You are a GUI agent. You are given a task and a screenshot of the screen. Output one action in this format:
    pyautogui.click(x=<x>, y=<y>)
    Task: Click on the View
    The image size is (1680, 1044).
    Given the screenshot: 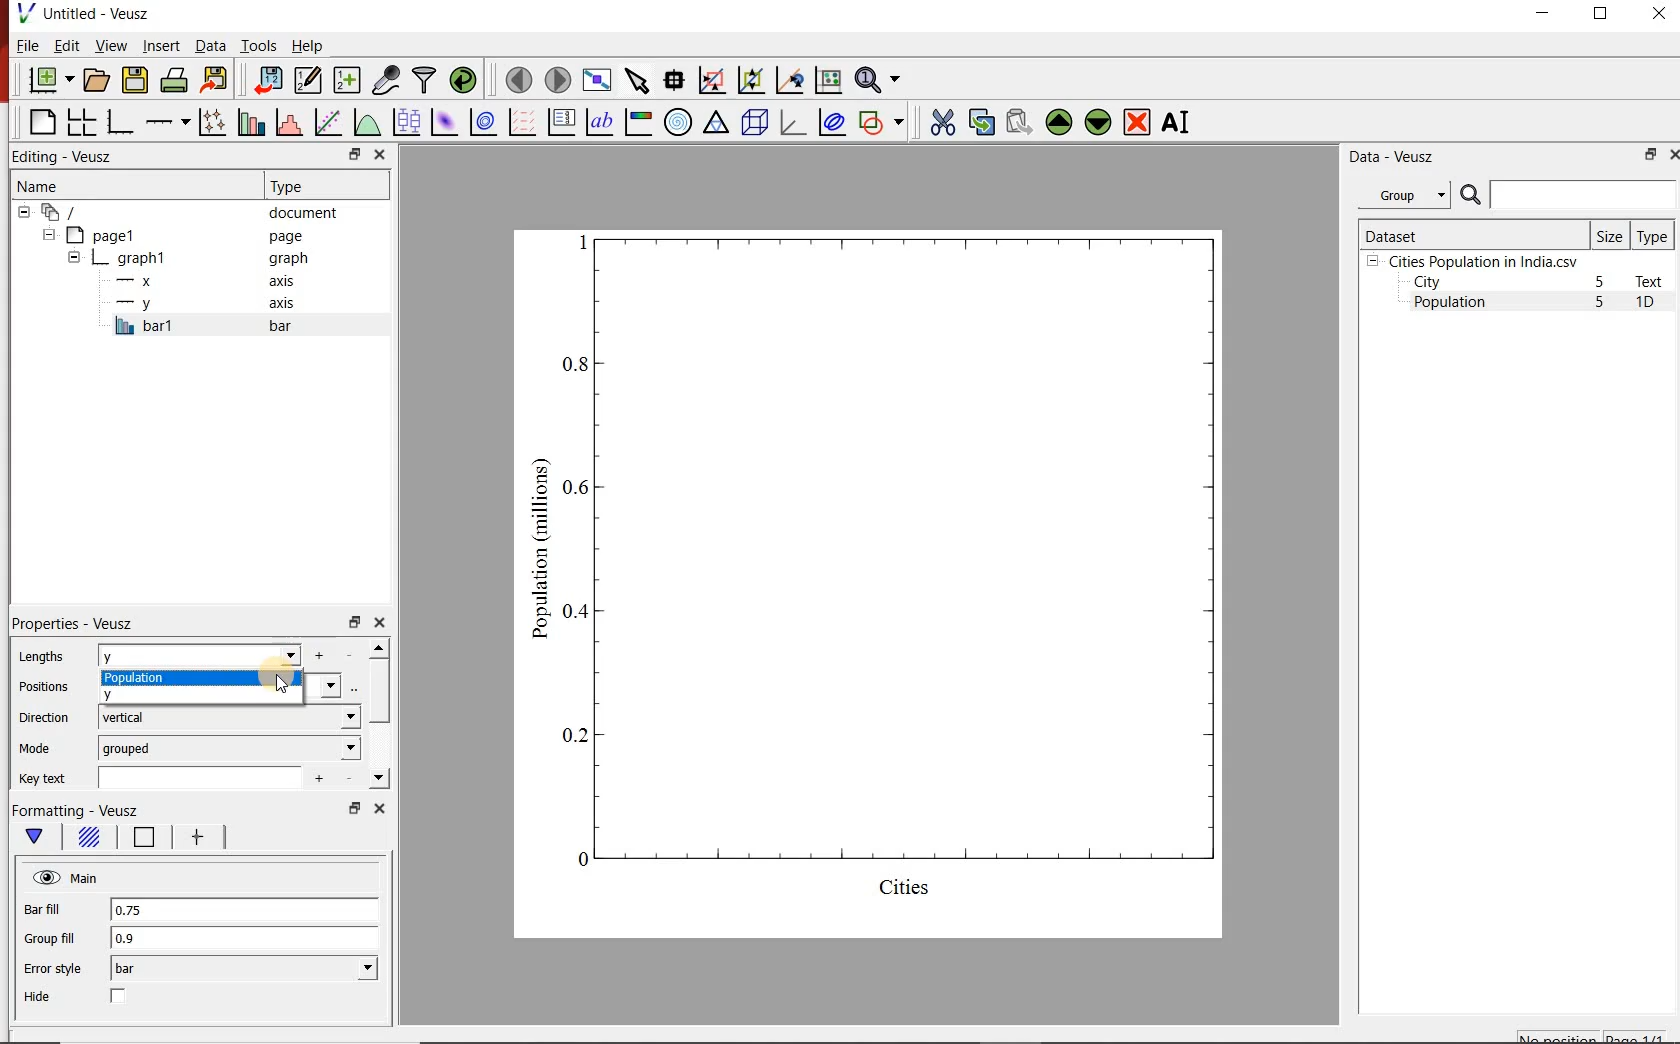 What is the action you would take?
    pyautogui.click(x=107, y=44)
    